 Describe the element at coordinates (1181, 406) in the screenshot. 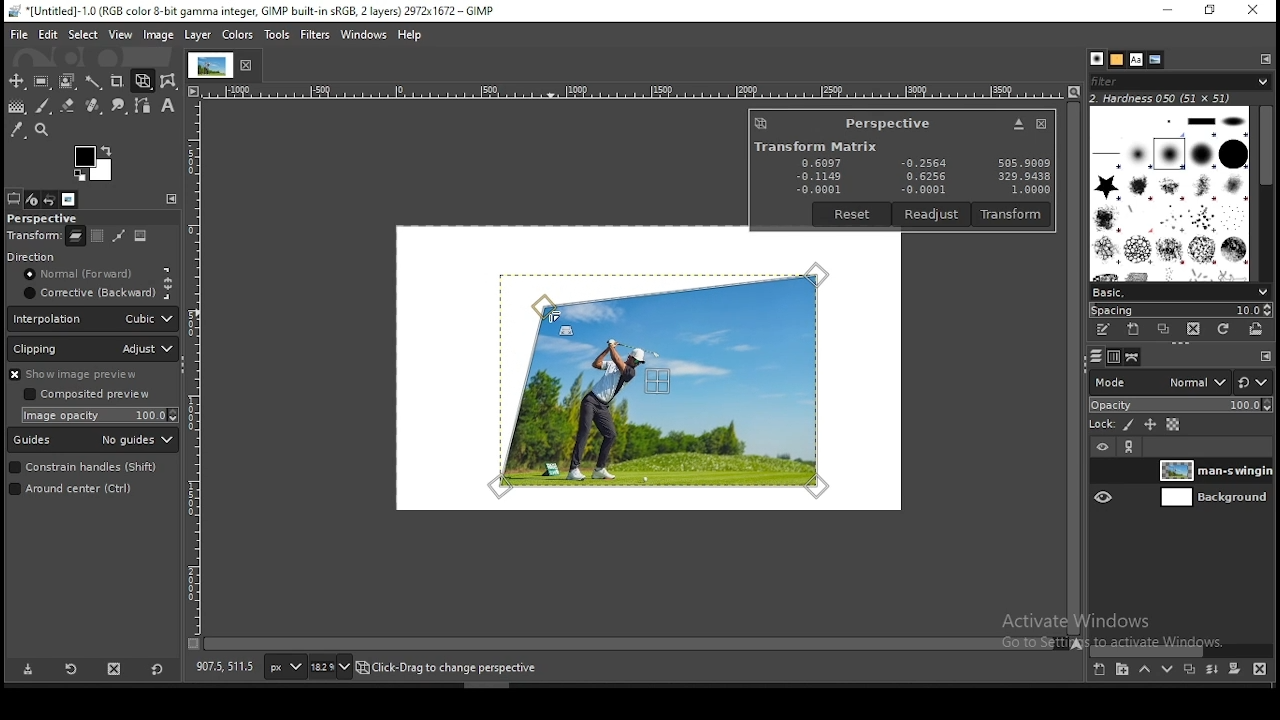

I see `opacity` at that location.